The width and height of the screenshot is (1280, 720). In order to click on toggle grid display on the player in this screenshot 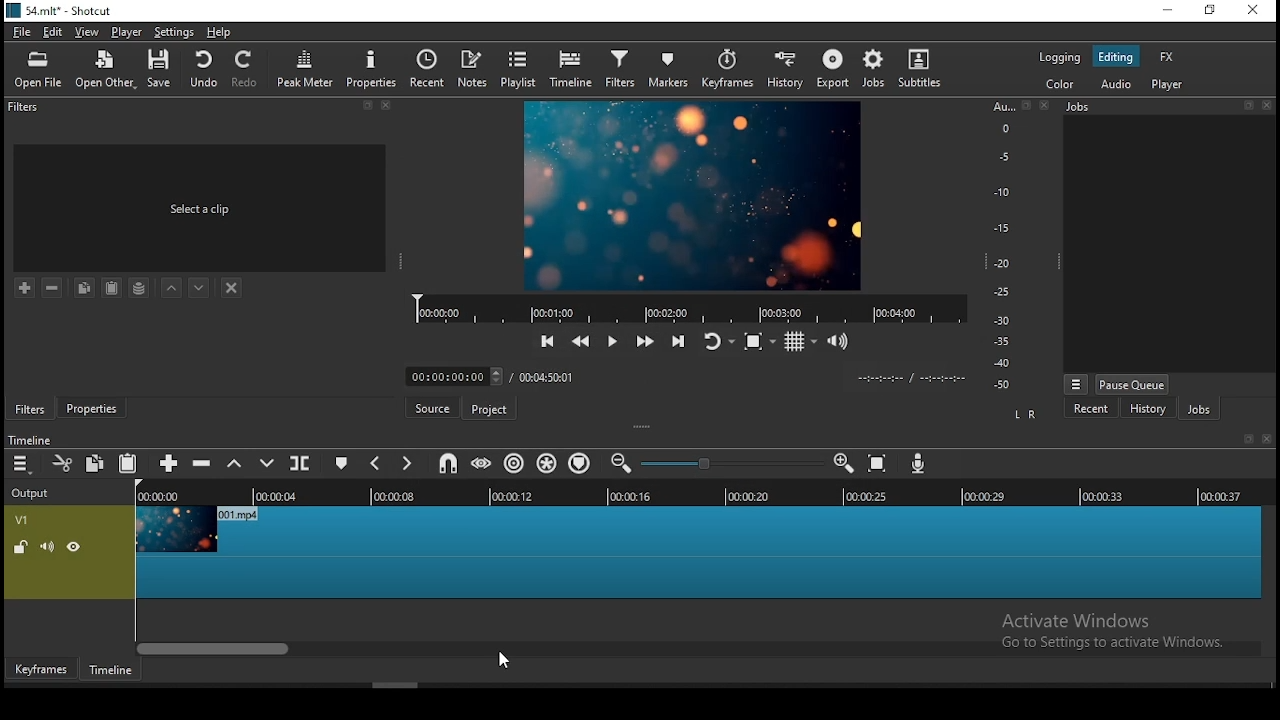, I will do `click(801, 339)`.